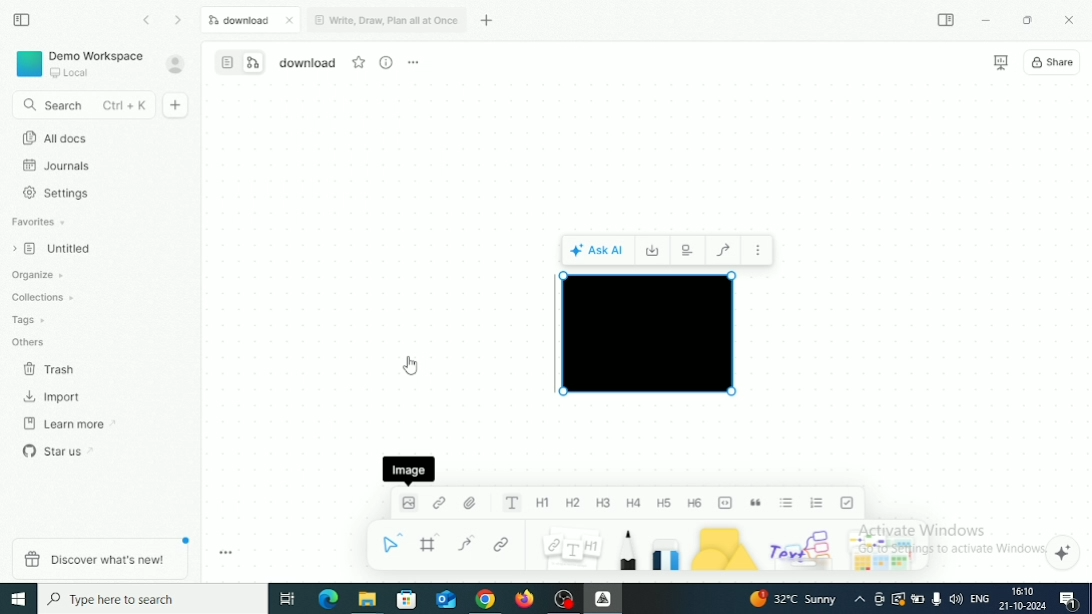 The image size is (1092, 614). I want to click on Image, so click(409, 469).